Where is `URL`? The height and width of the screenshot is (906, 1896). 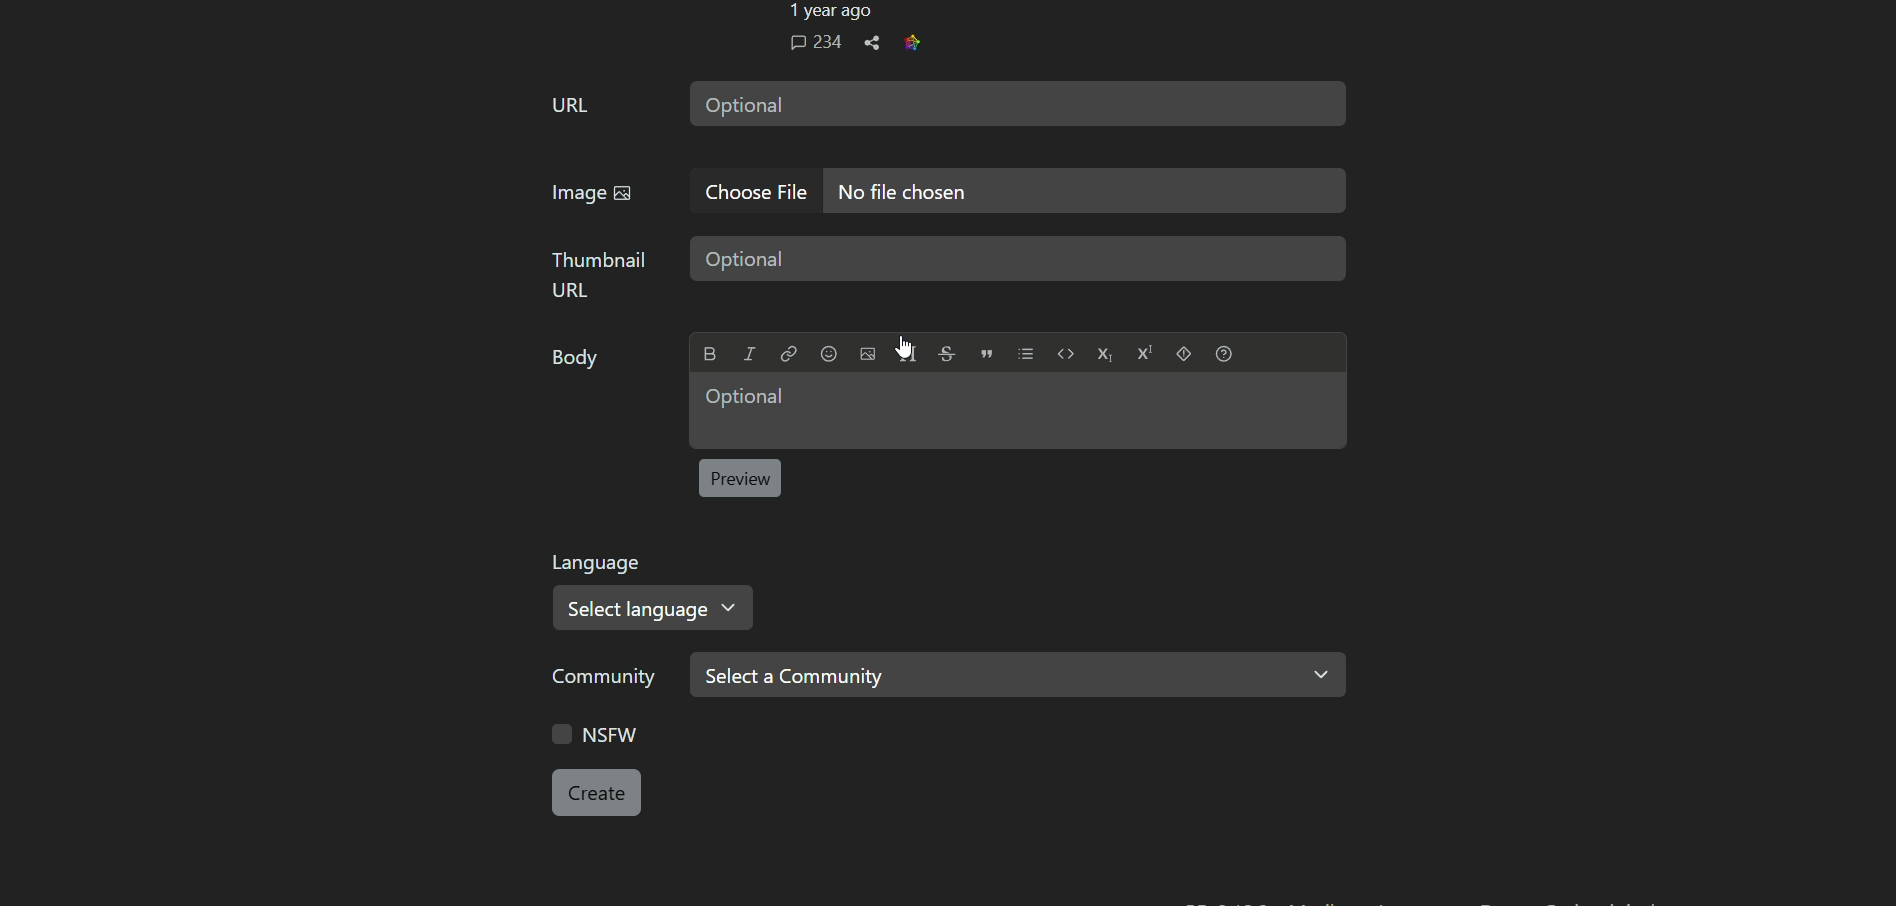
URL is located at coordinates (570, 104).